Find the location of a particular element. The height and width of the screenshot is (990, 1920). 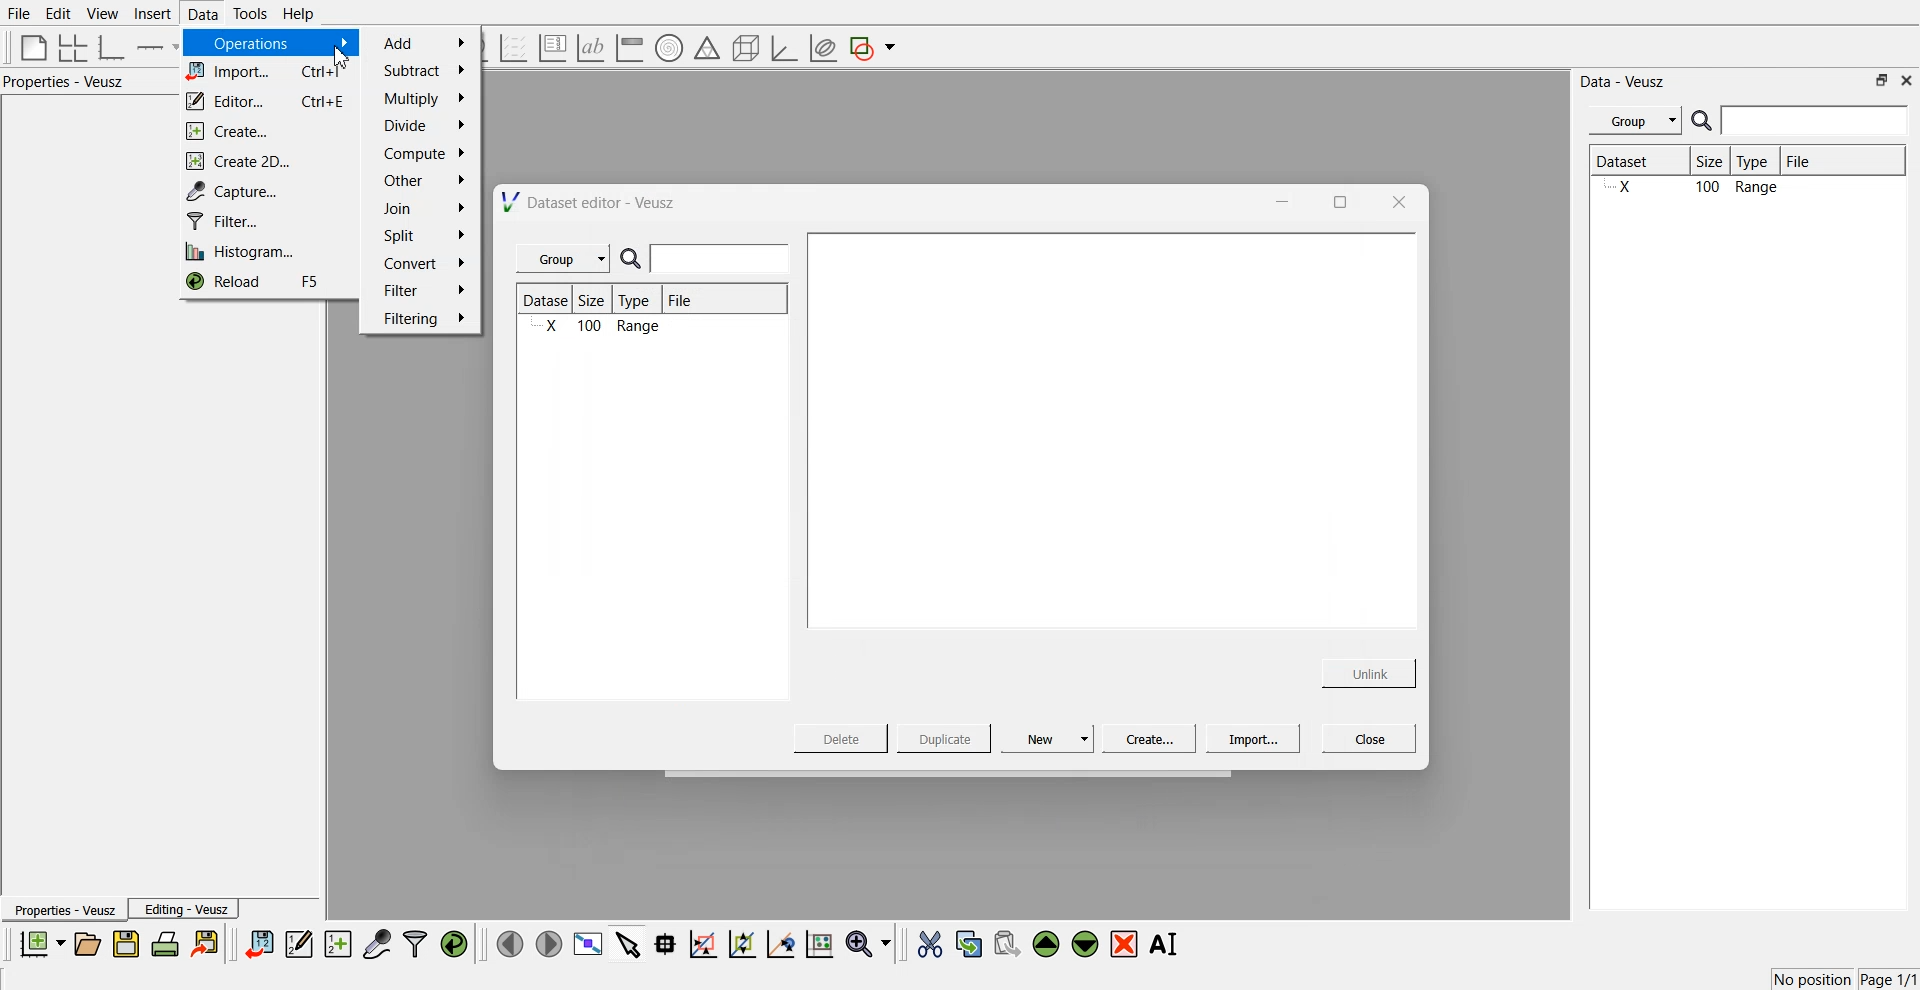

export is located at coordinates (207, 943).